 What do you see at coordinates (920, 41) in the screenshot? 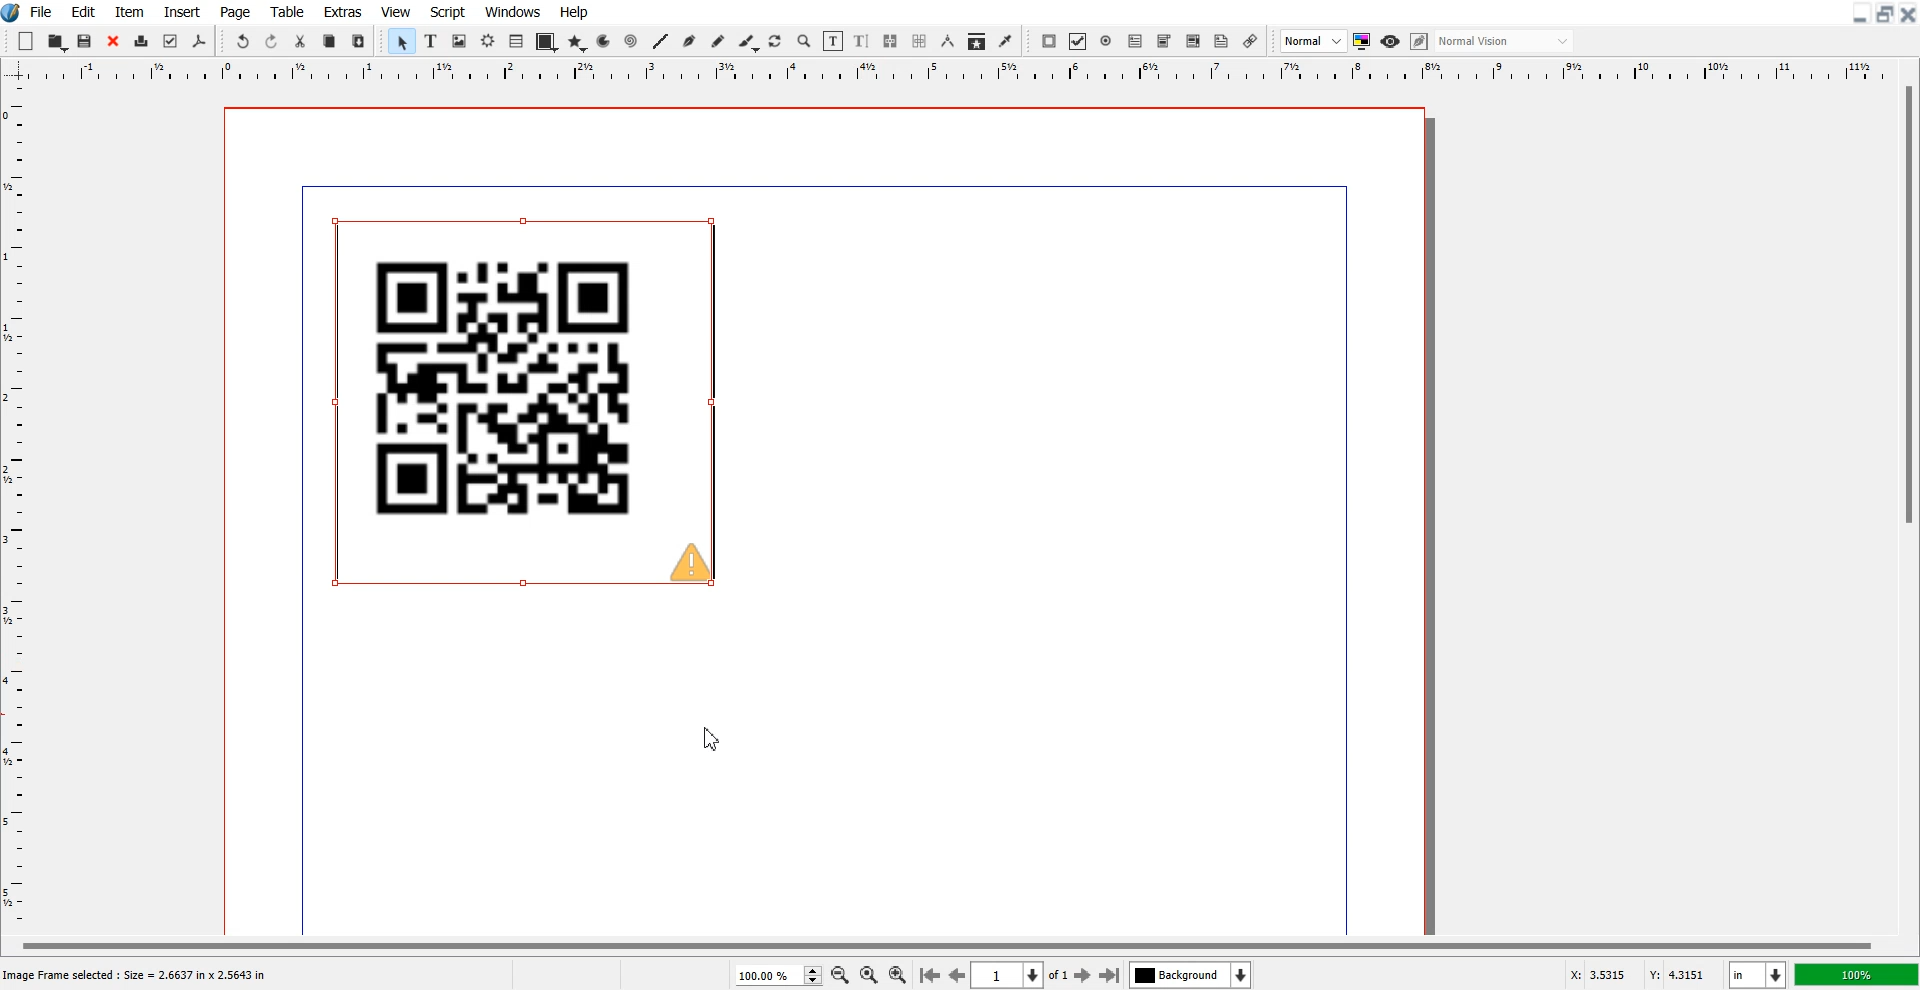
I see `Unlink Text frame` at bounding box center [920, 41].